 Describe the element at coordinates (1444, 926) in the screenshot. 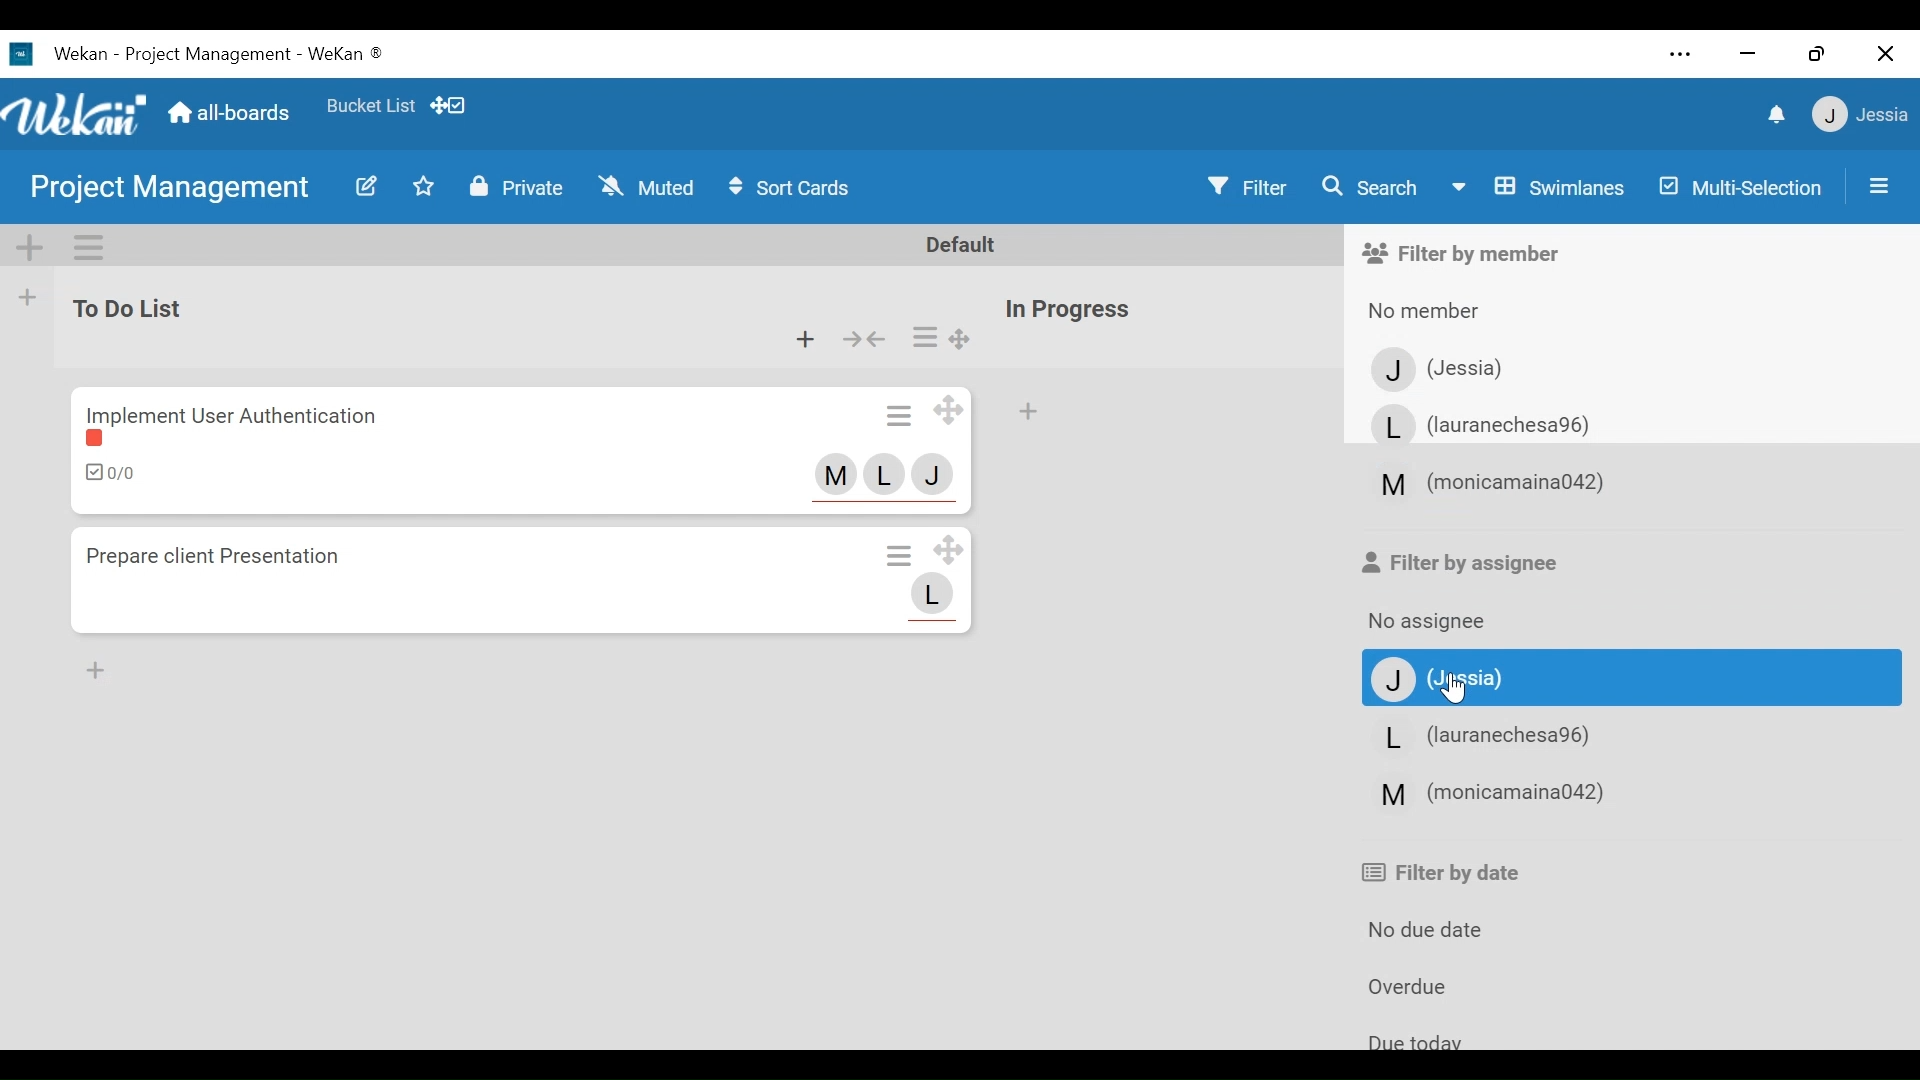

I see `No due date` at that location.